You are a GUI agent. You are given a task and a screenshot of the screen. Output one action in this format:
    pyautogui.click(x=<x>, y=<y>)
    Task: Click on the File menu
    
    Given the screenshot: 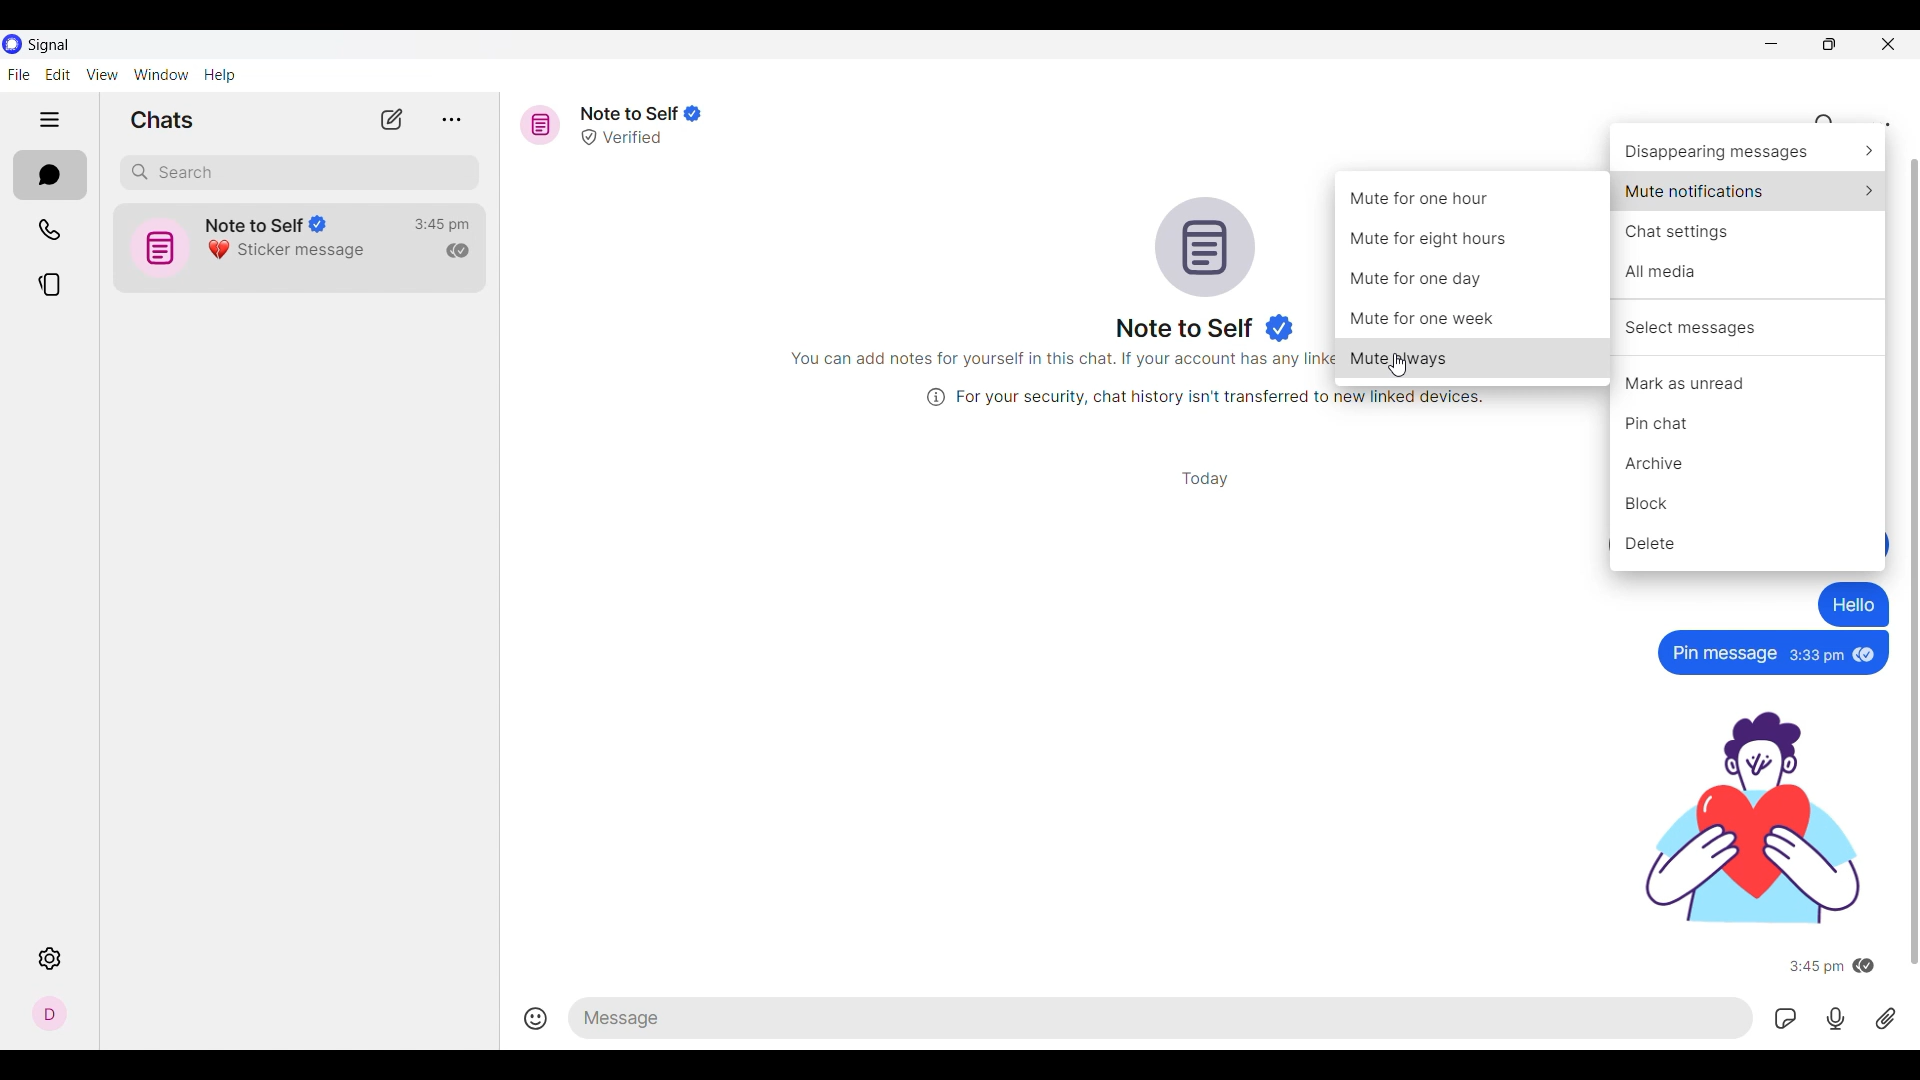 What is the action you would take?
    pyautogui.click(x=18, y=74)
    